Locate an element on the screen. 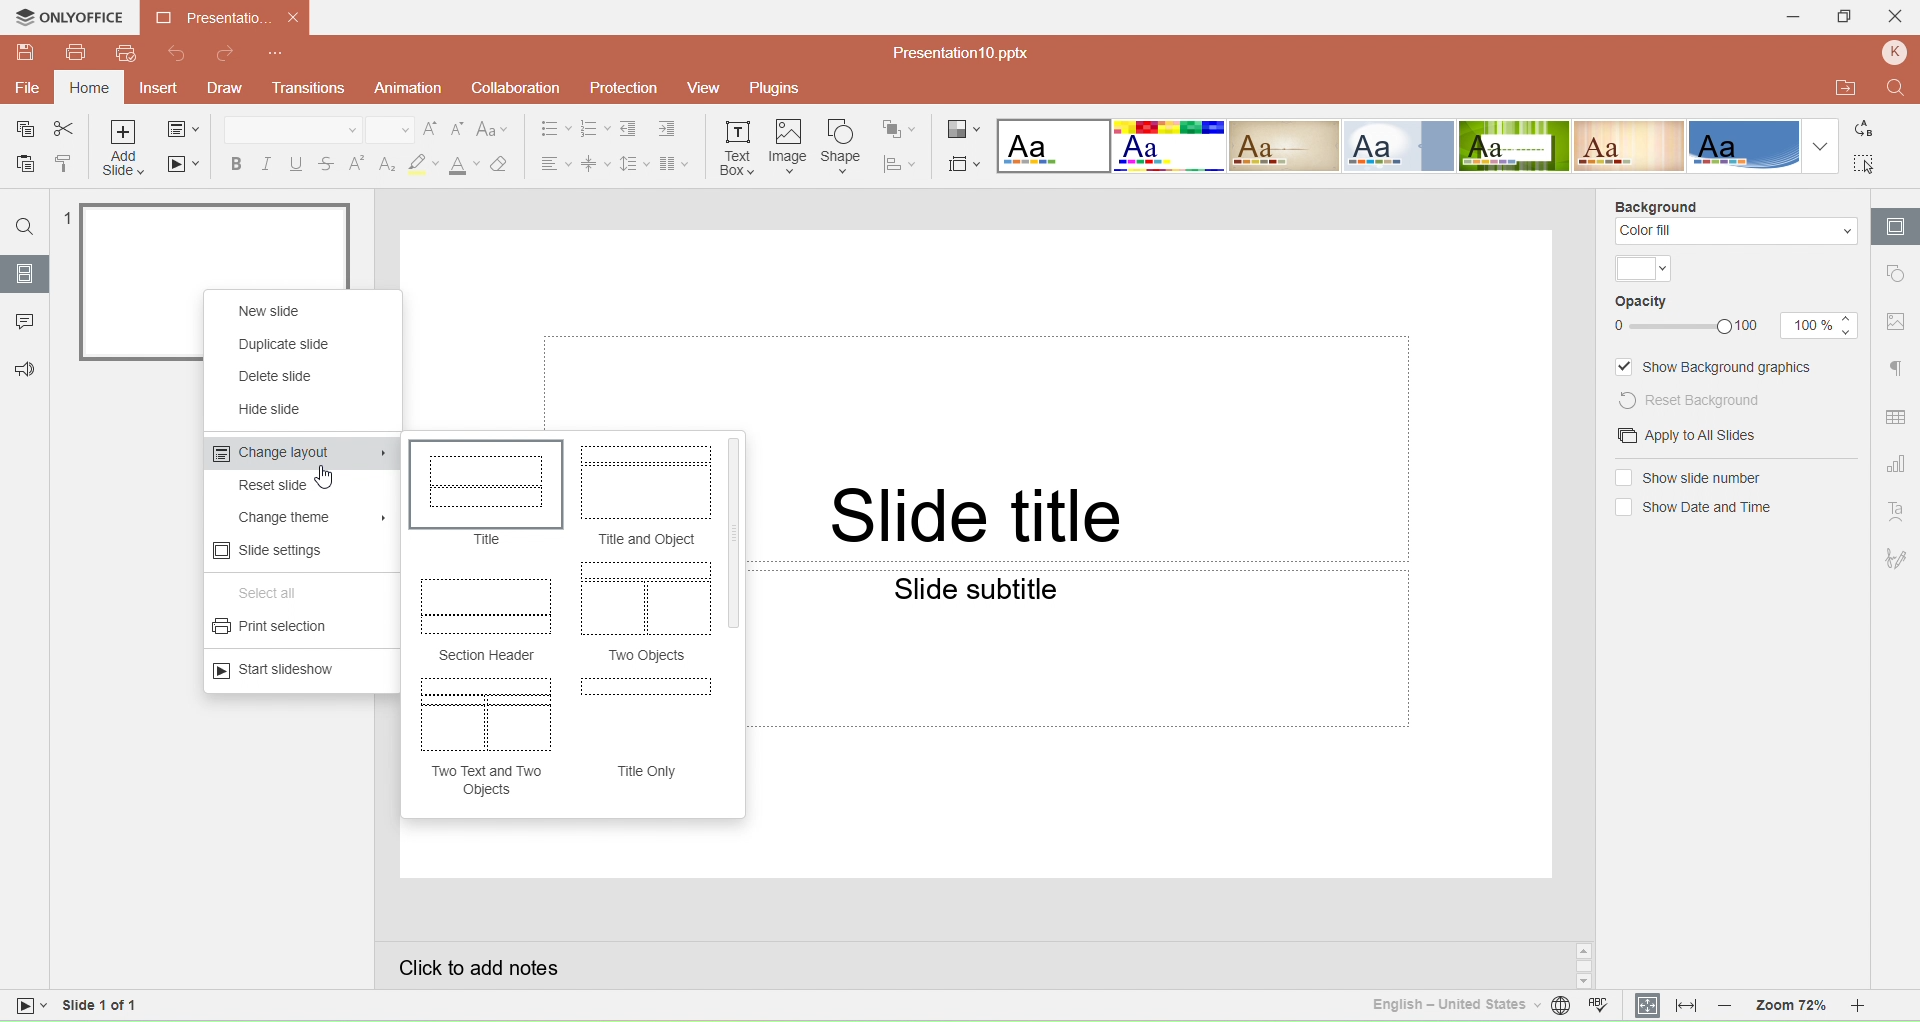 The image size is (1920, 1022). Slide Title is located at coordinates (982, 516).